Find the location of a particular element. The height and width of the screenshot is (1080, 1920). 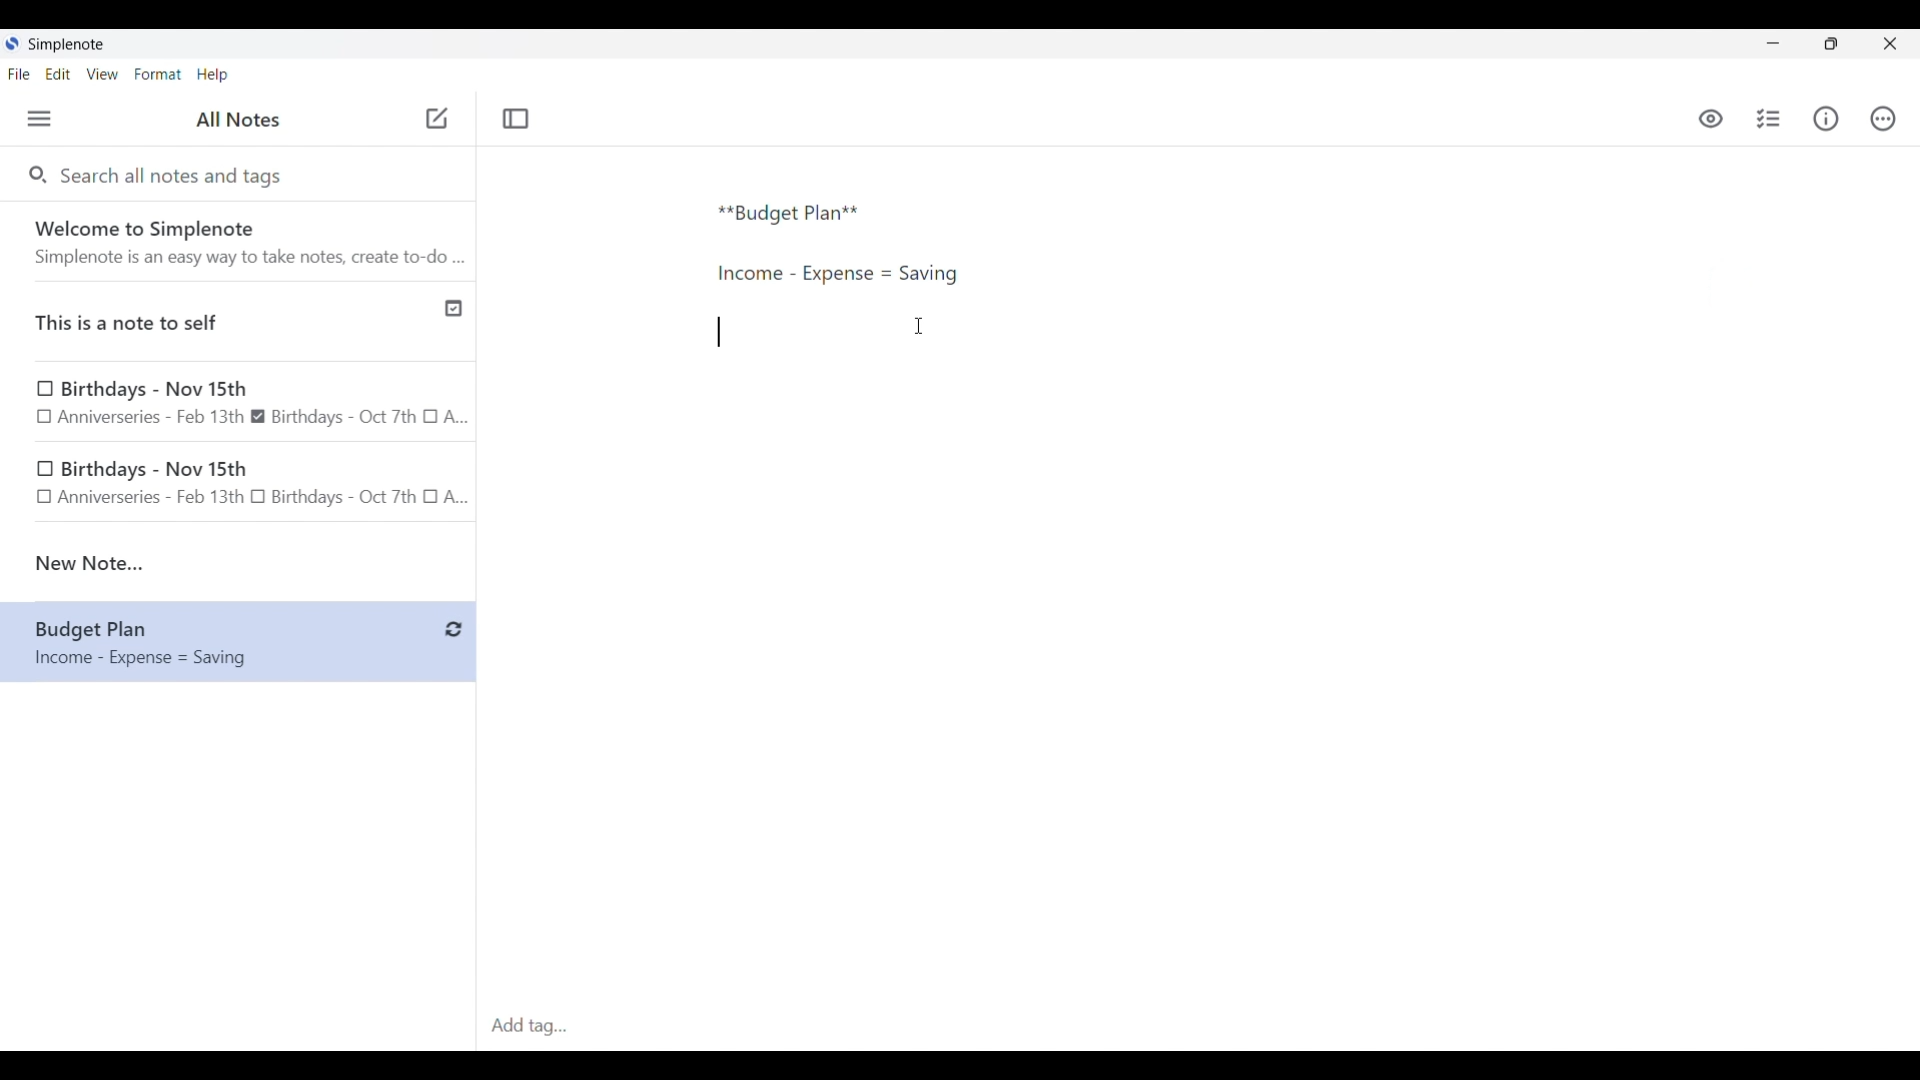

Click to type in tags is located at coordinates (1198, 1027).